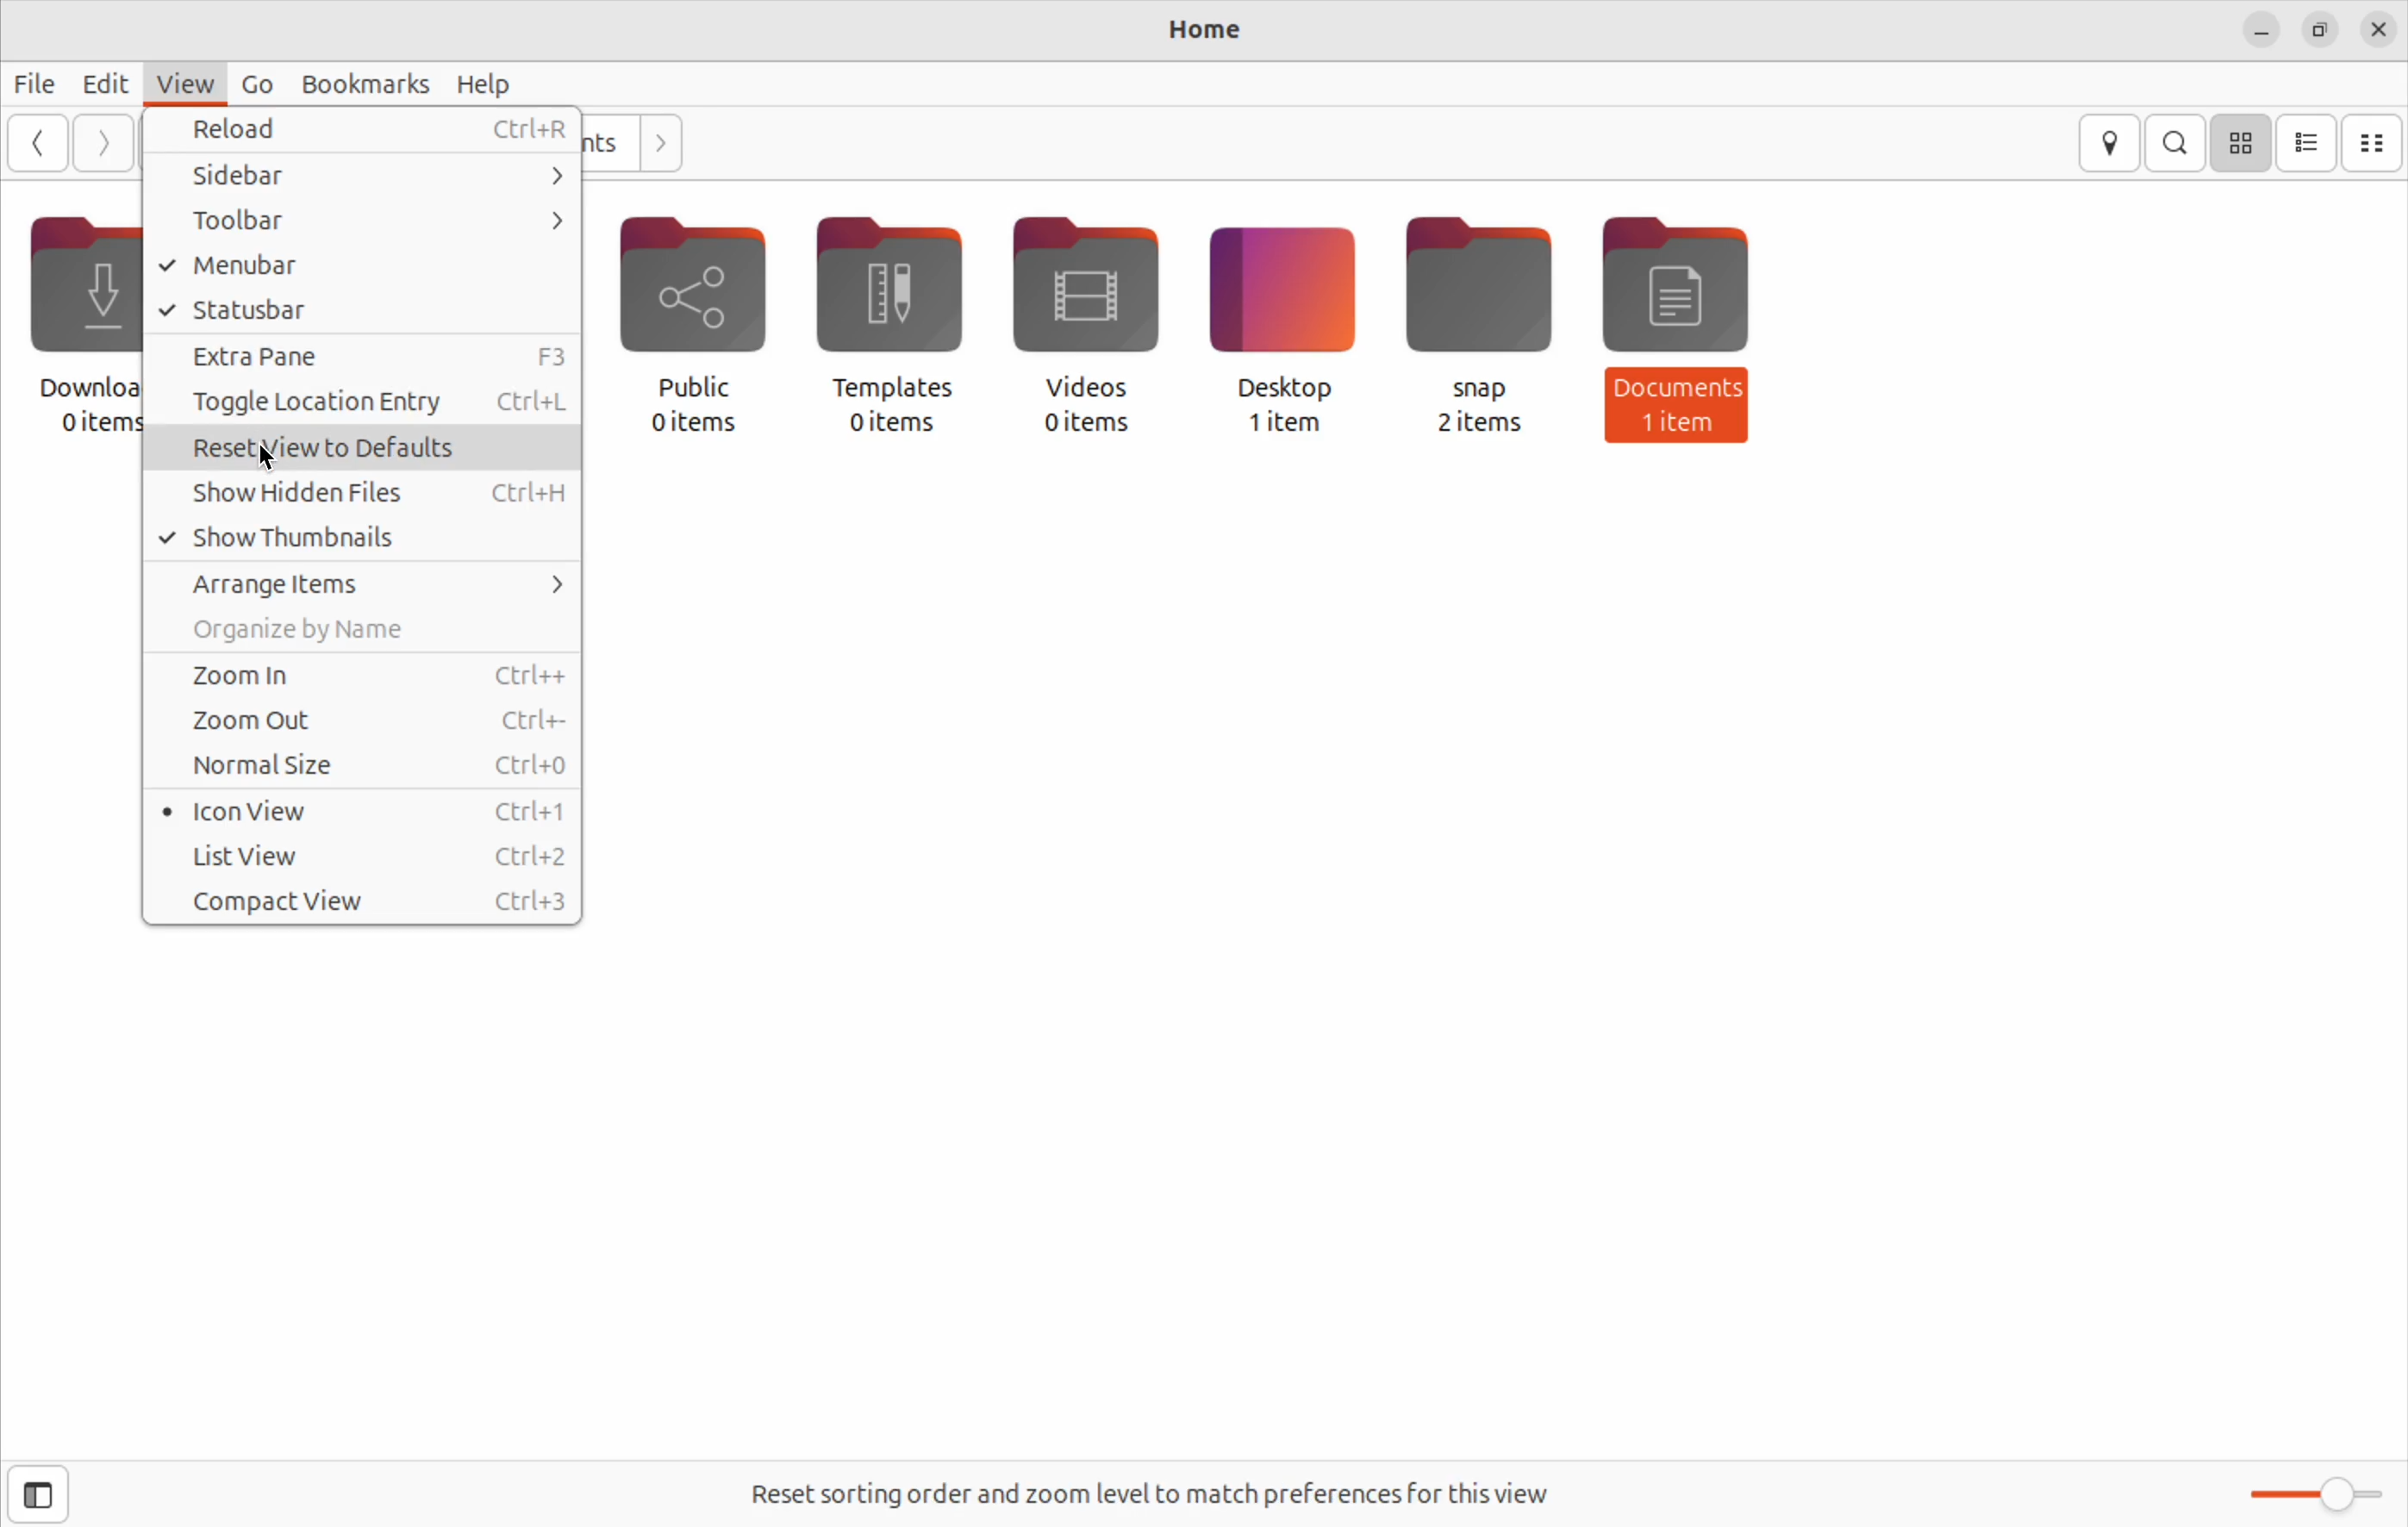 The width and height of the screenshot is (2408, 1527). I want to click on Show Hidden Files, so click(372, 490).